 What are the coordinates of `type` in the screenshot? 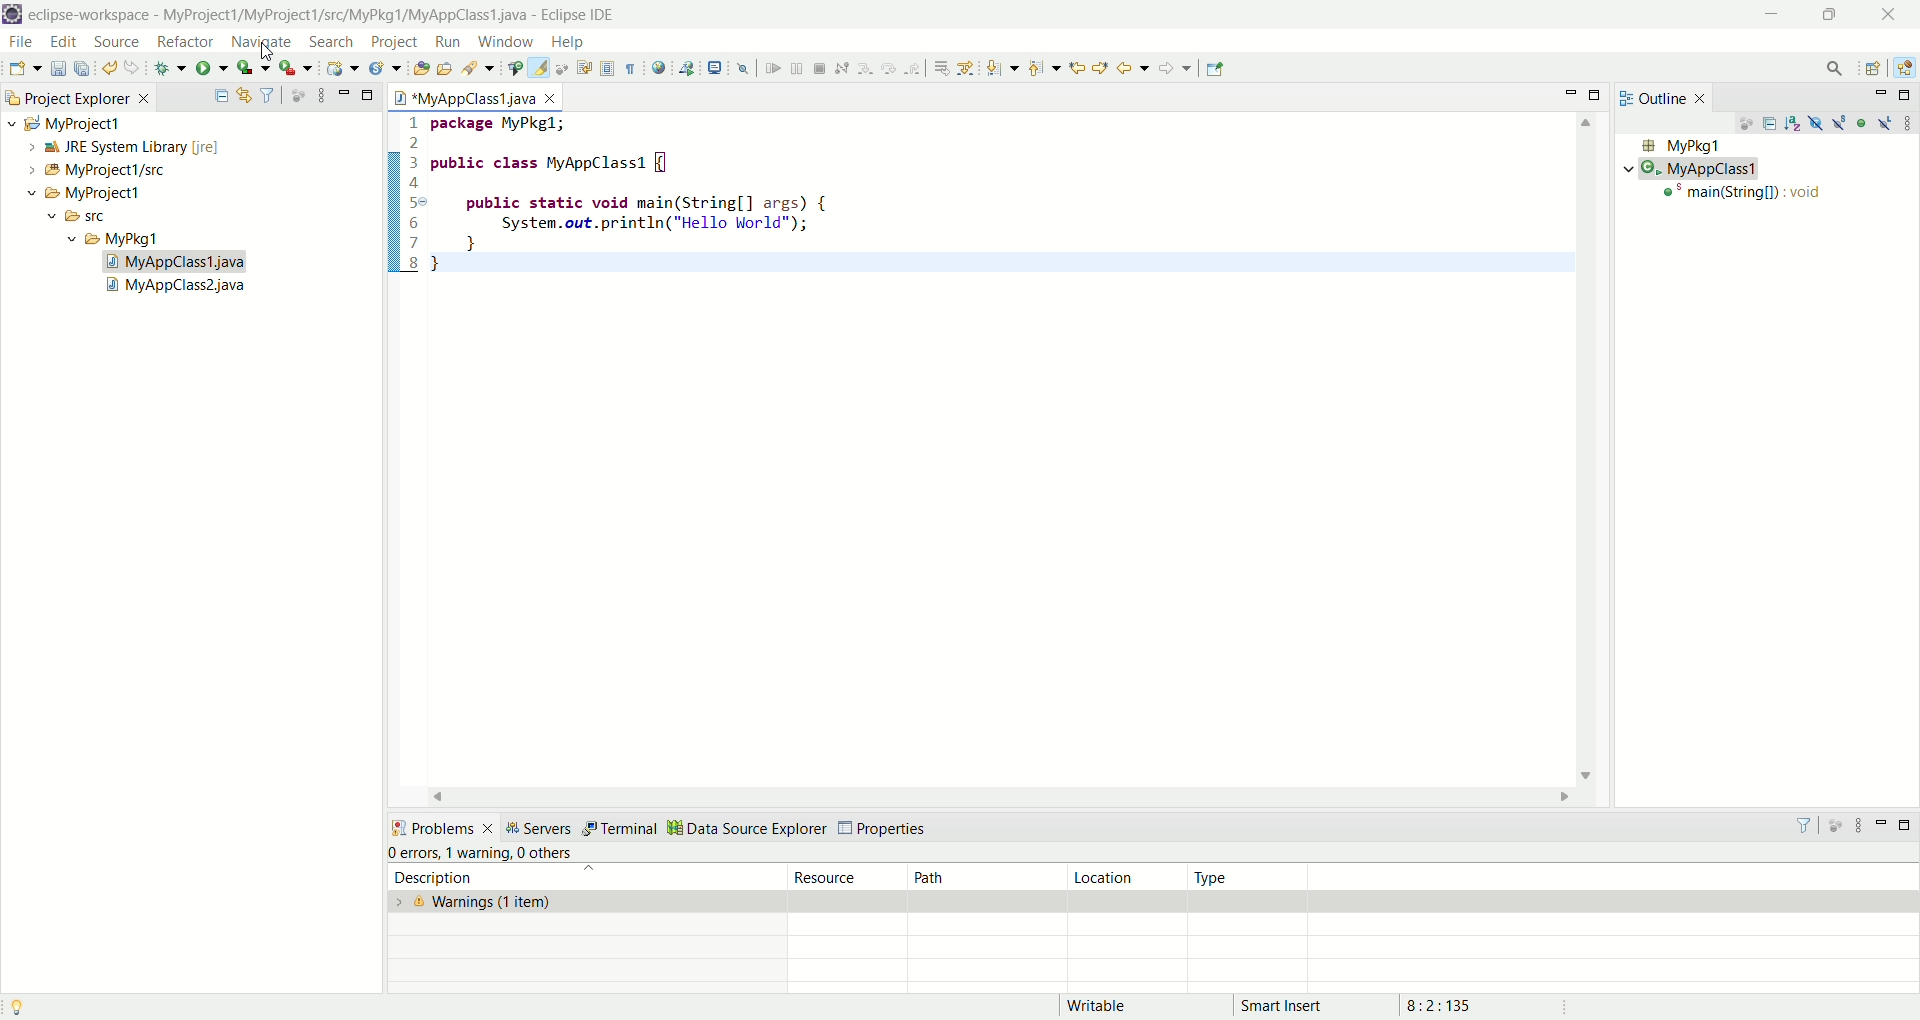 It's located at (1252, 877).